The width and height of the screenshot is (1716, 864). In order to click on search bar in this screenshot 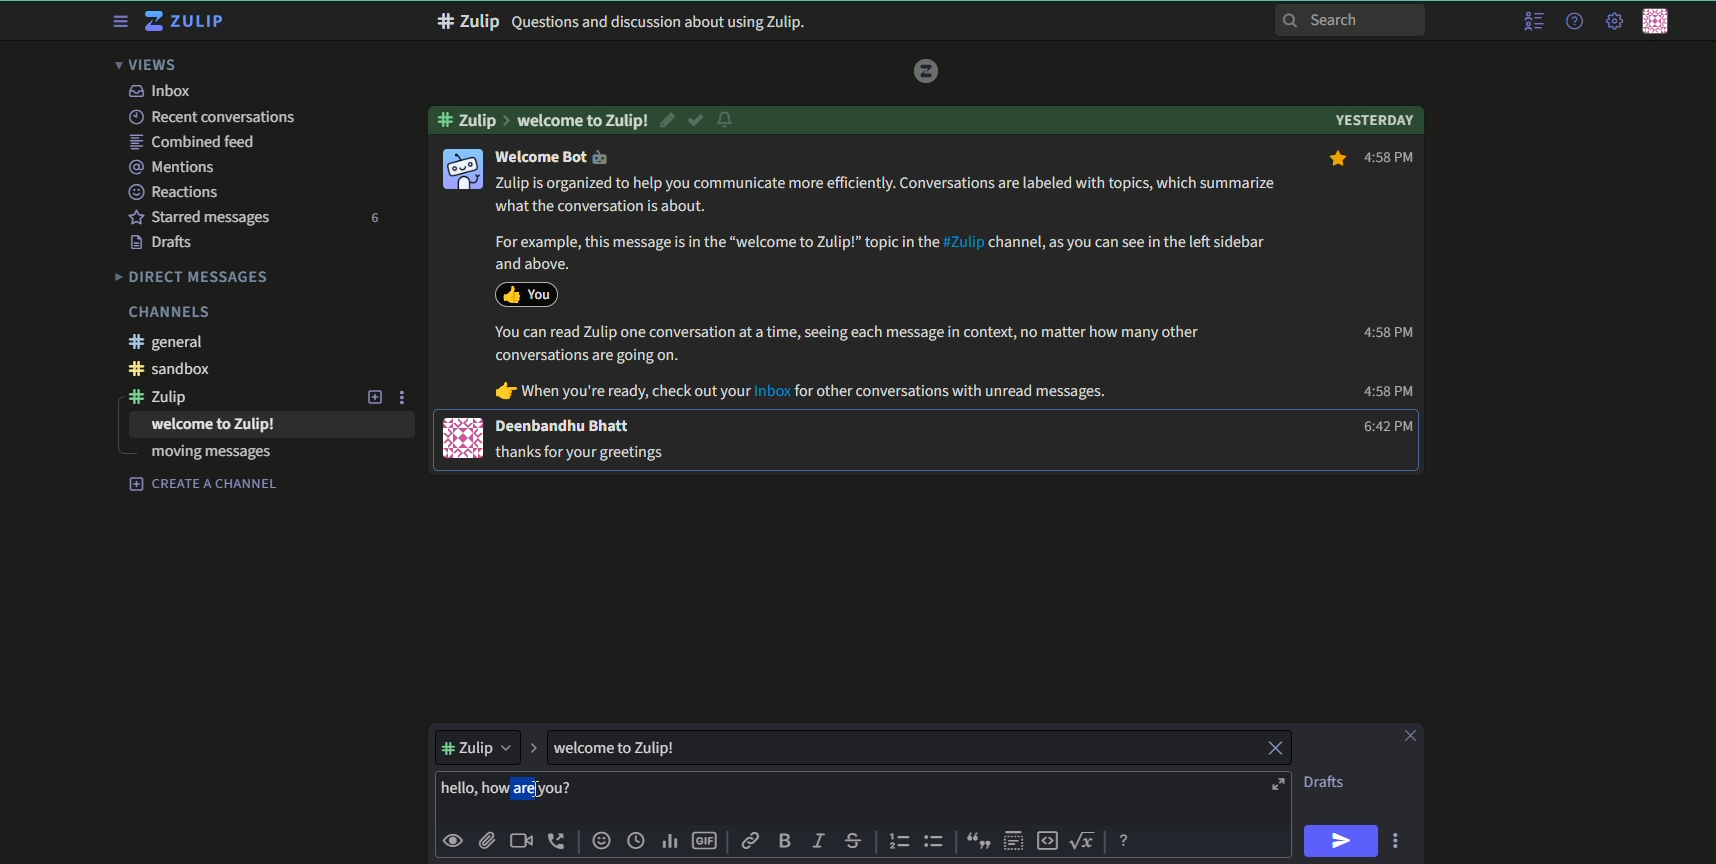, I will do `click(1351, 19)`.